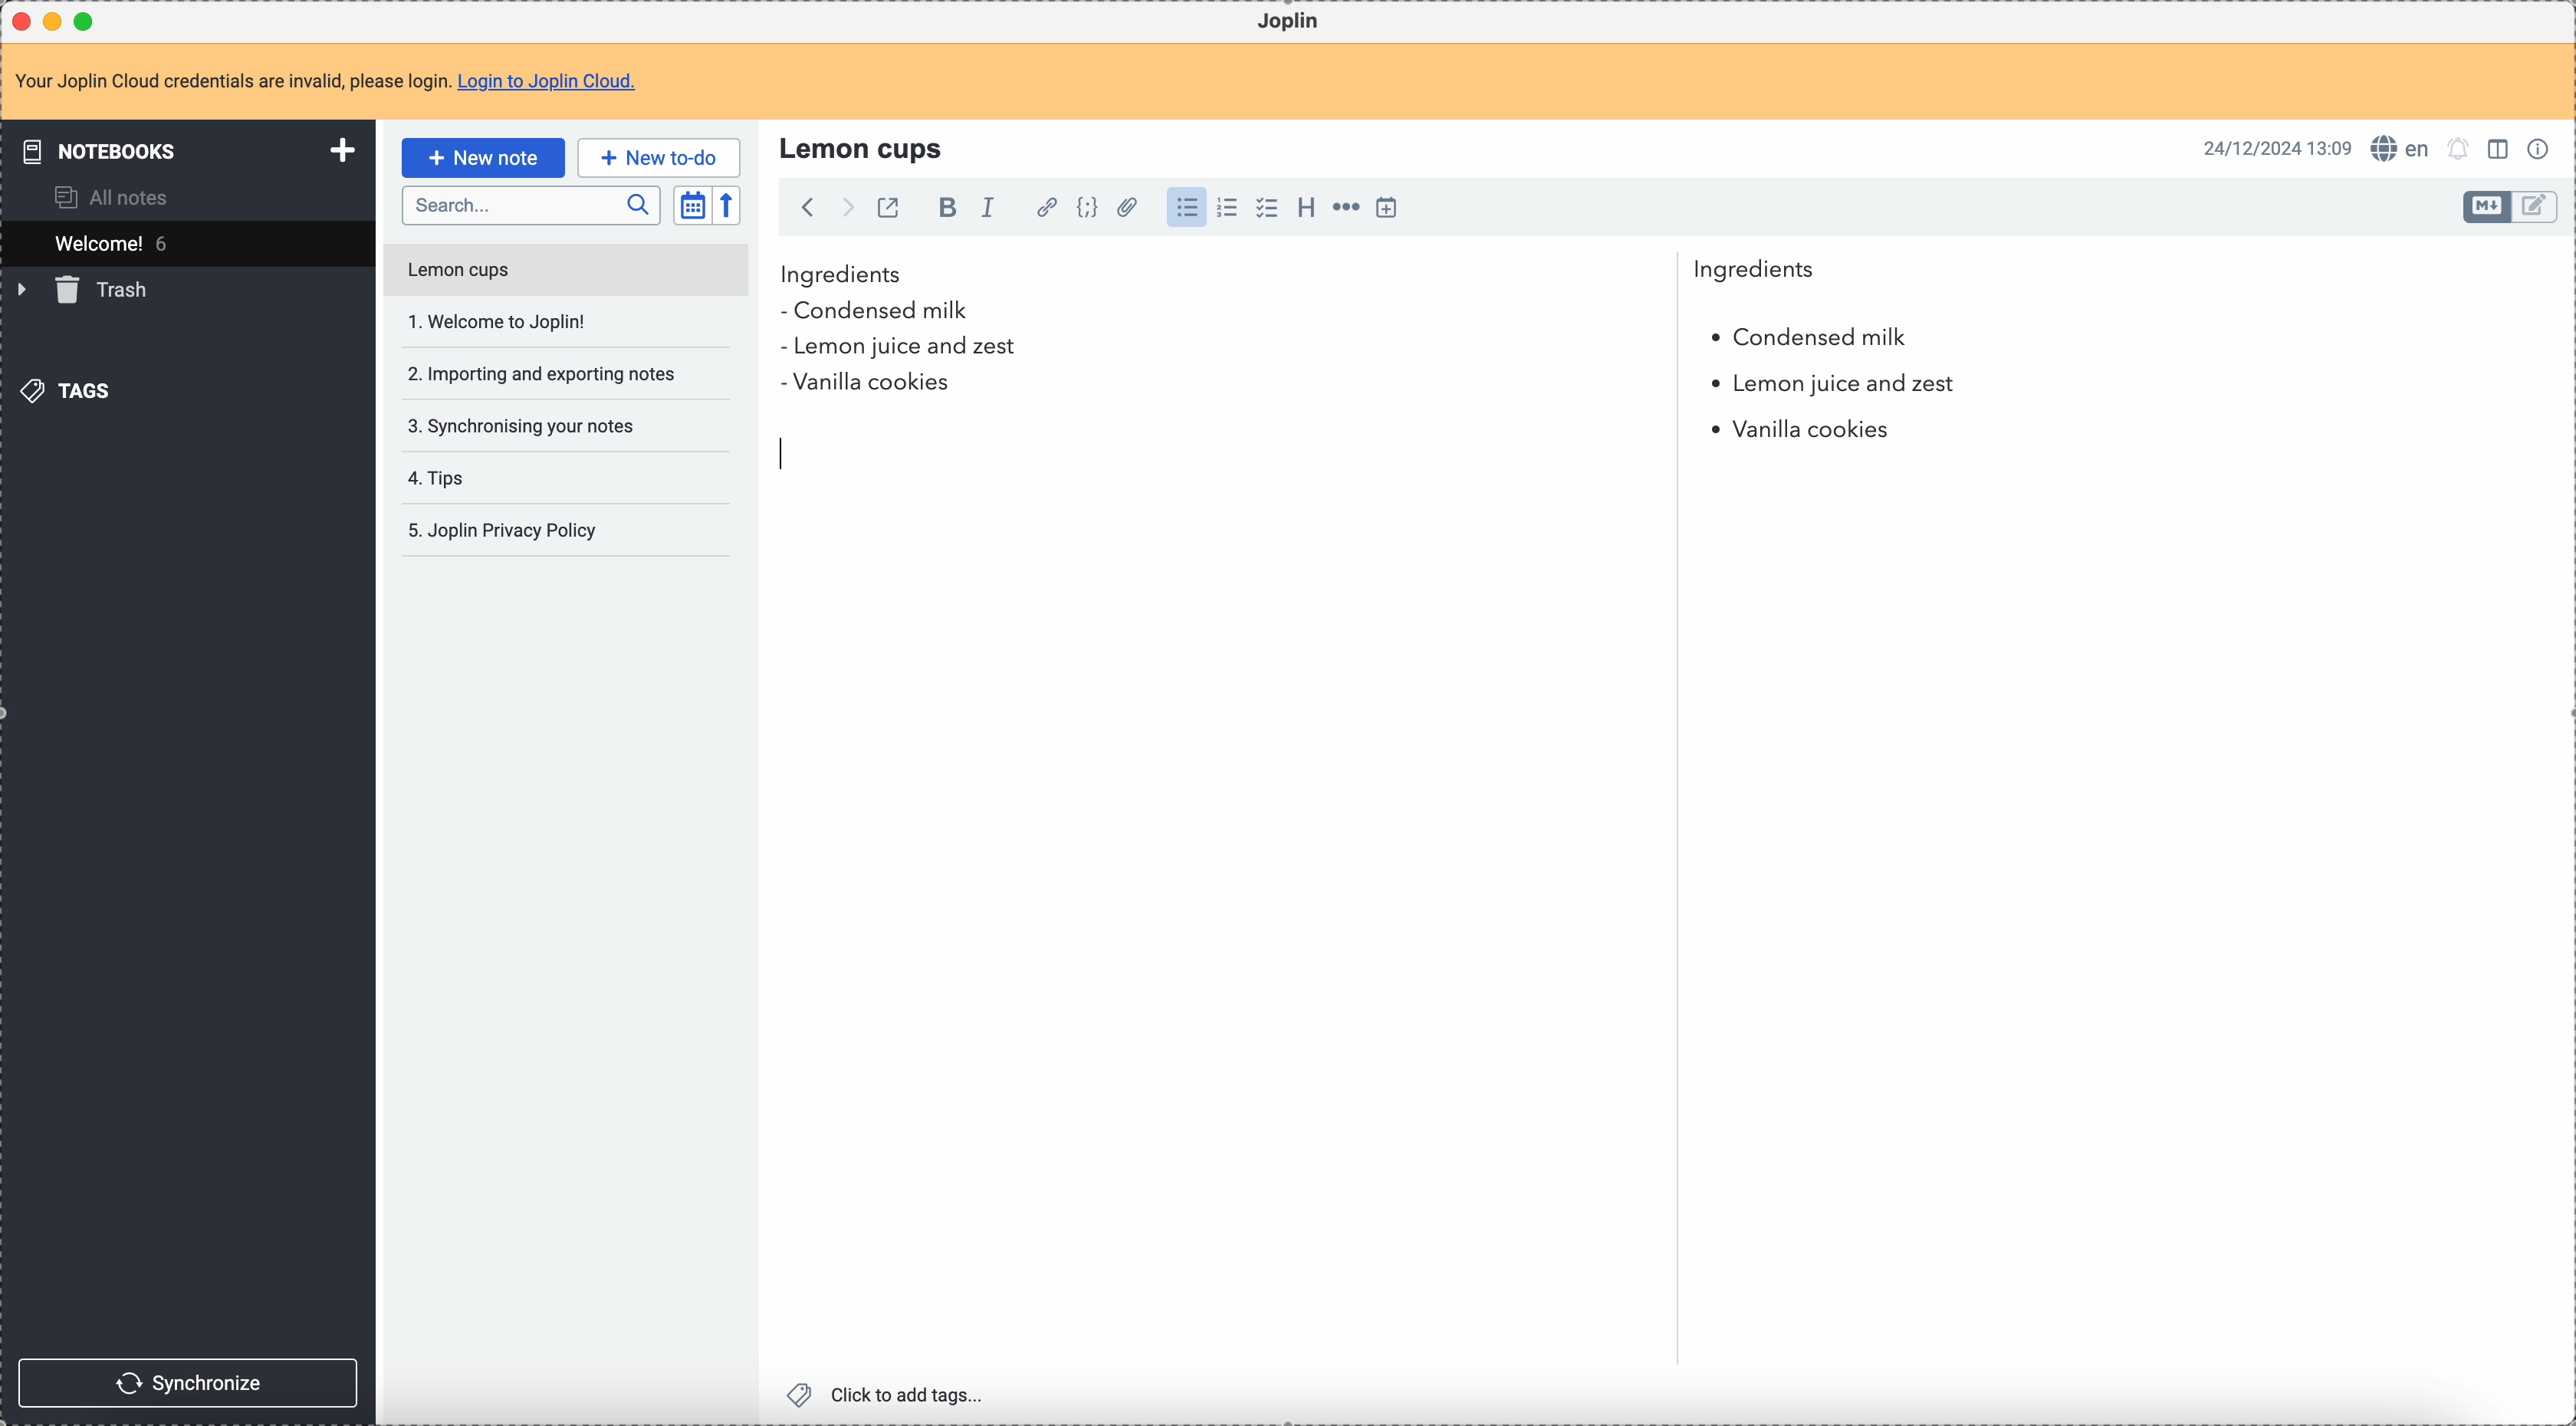 The width and height of the screenshot is (2576, 1426). Describe the element at coordinates (1306, 206) in the screenshot. I see `heading` at that location.